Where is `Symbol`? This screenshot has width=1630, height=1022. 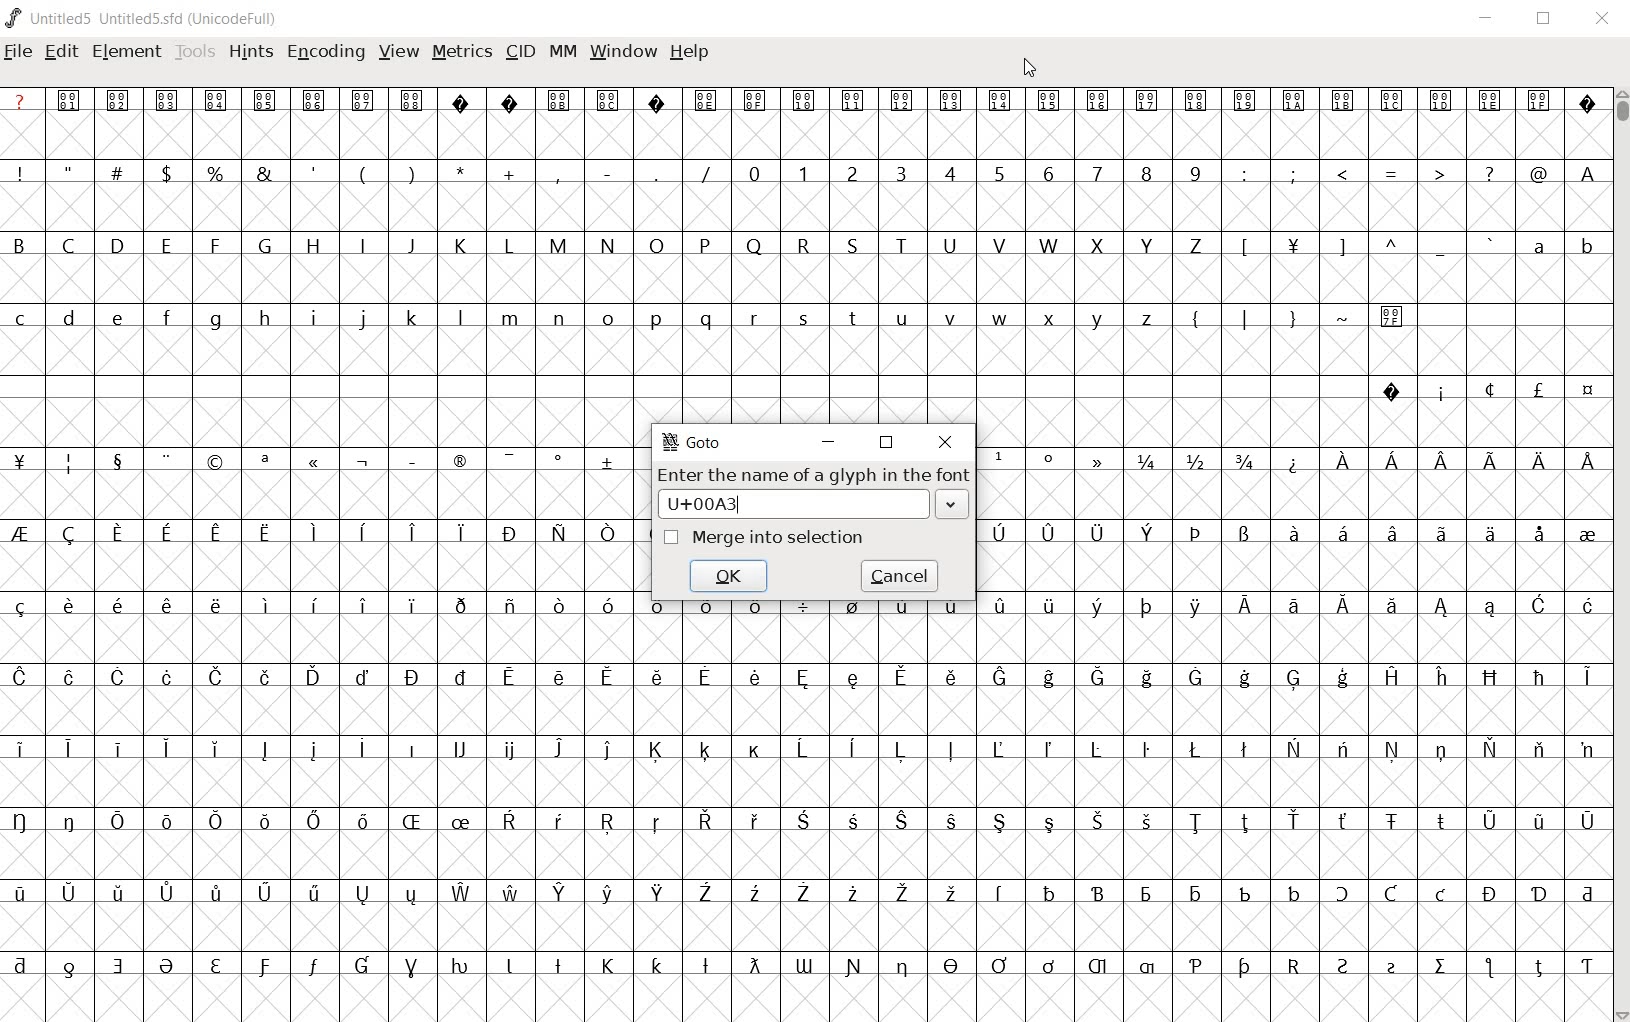 Symbol is located at coordinates (1540, 102).